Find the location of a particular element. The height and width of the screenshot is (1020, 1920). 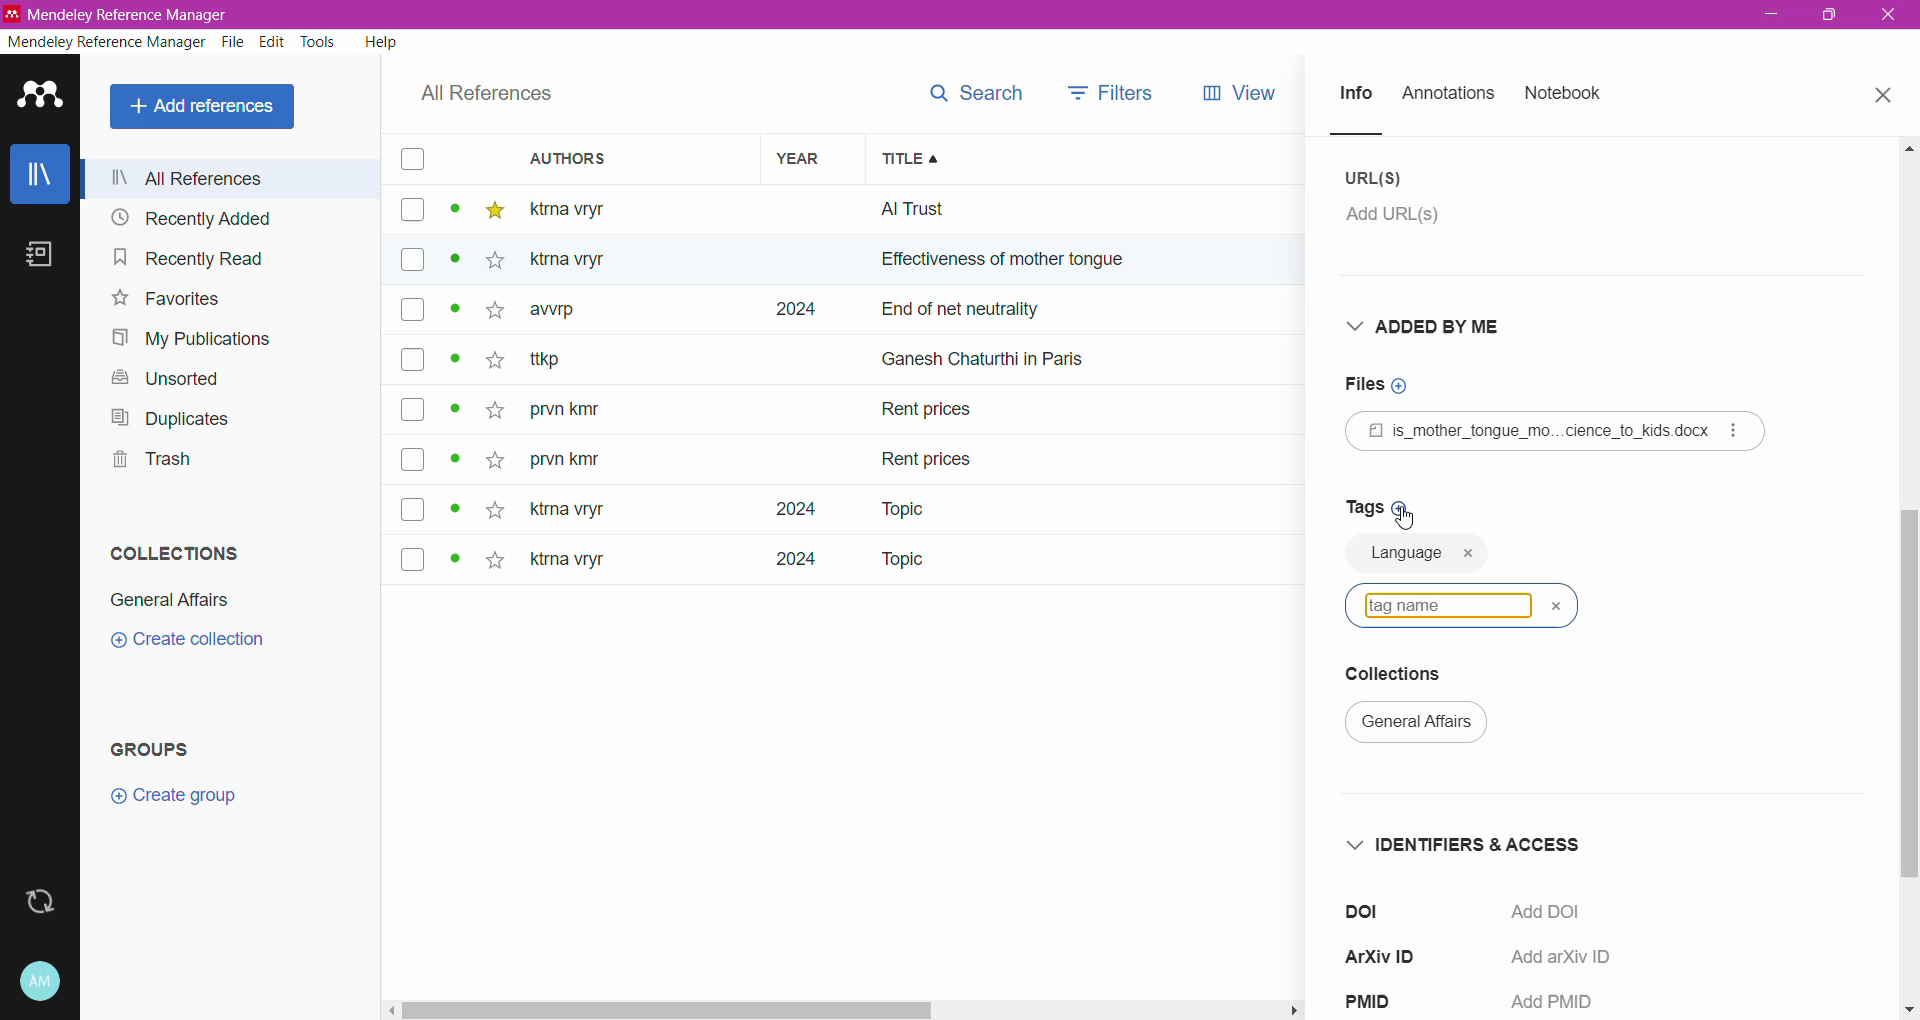

Info is located at coordinates (1354, 95).